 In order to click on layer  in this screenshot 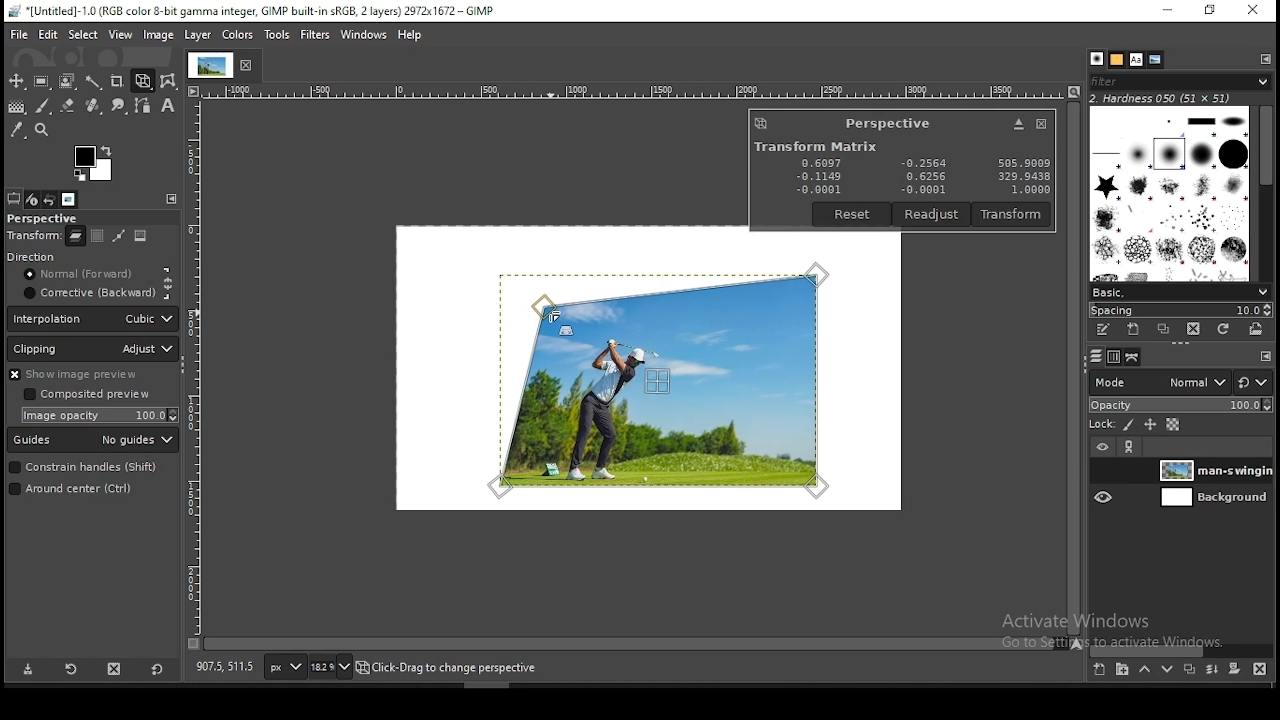, I will do `click(1212, 470)`.